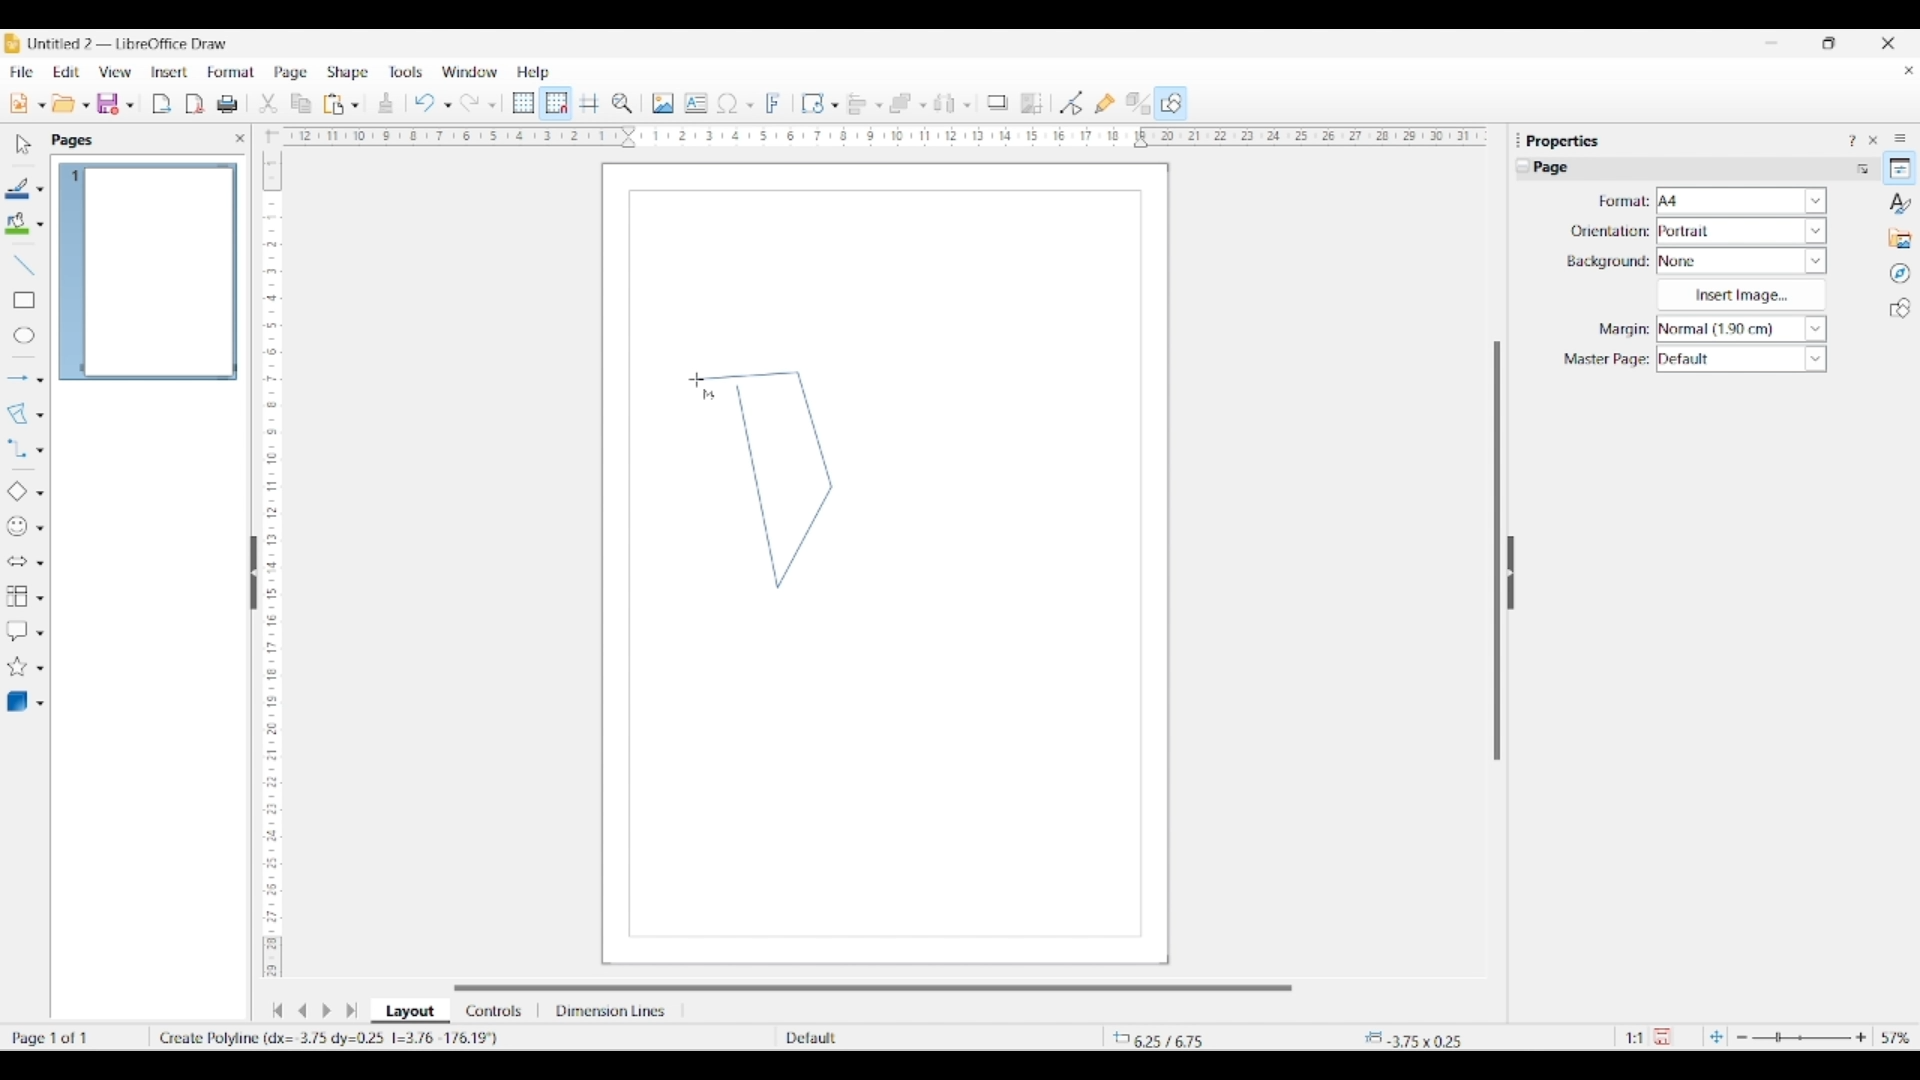  What do you see at coordinates (1862, 168) in the screenshot?
I see `More options` at bounding box center [1862, 168].